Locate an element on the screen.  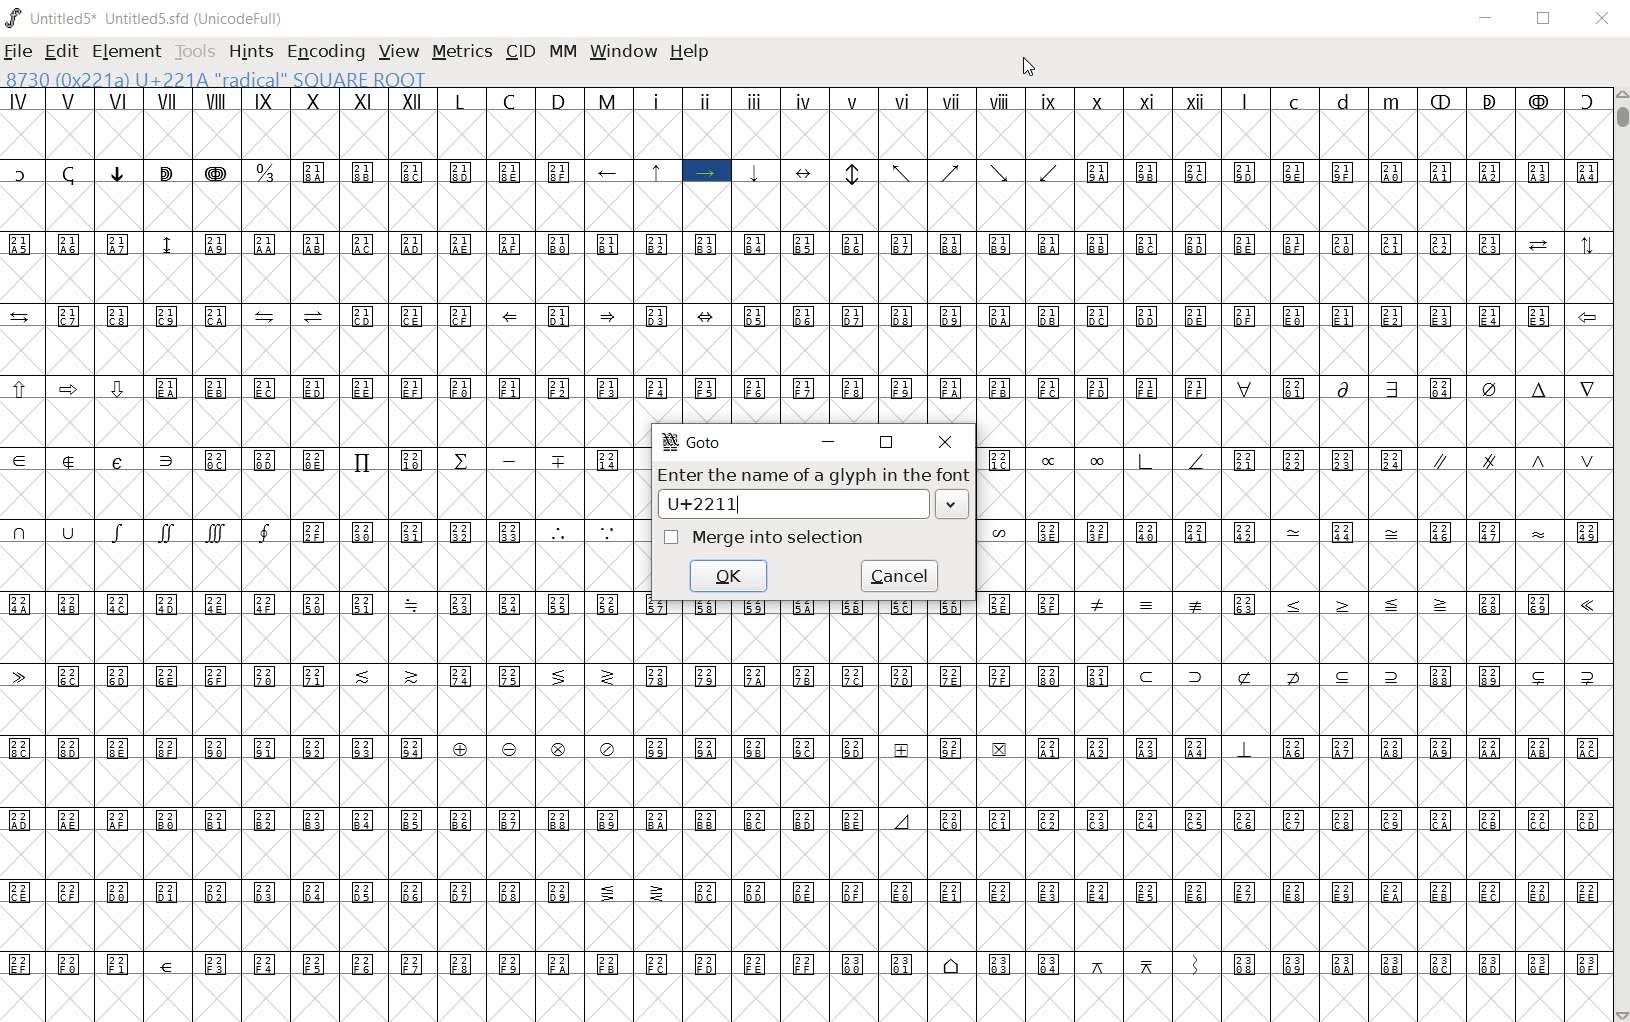
ENCODING is located at coordinates (324, 50).